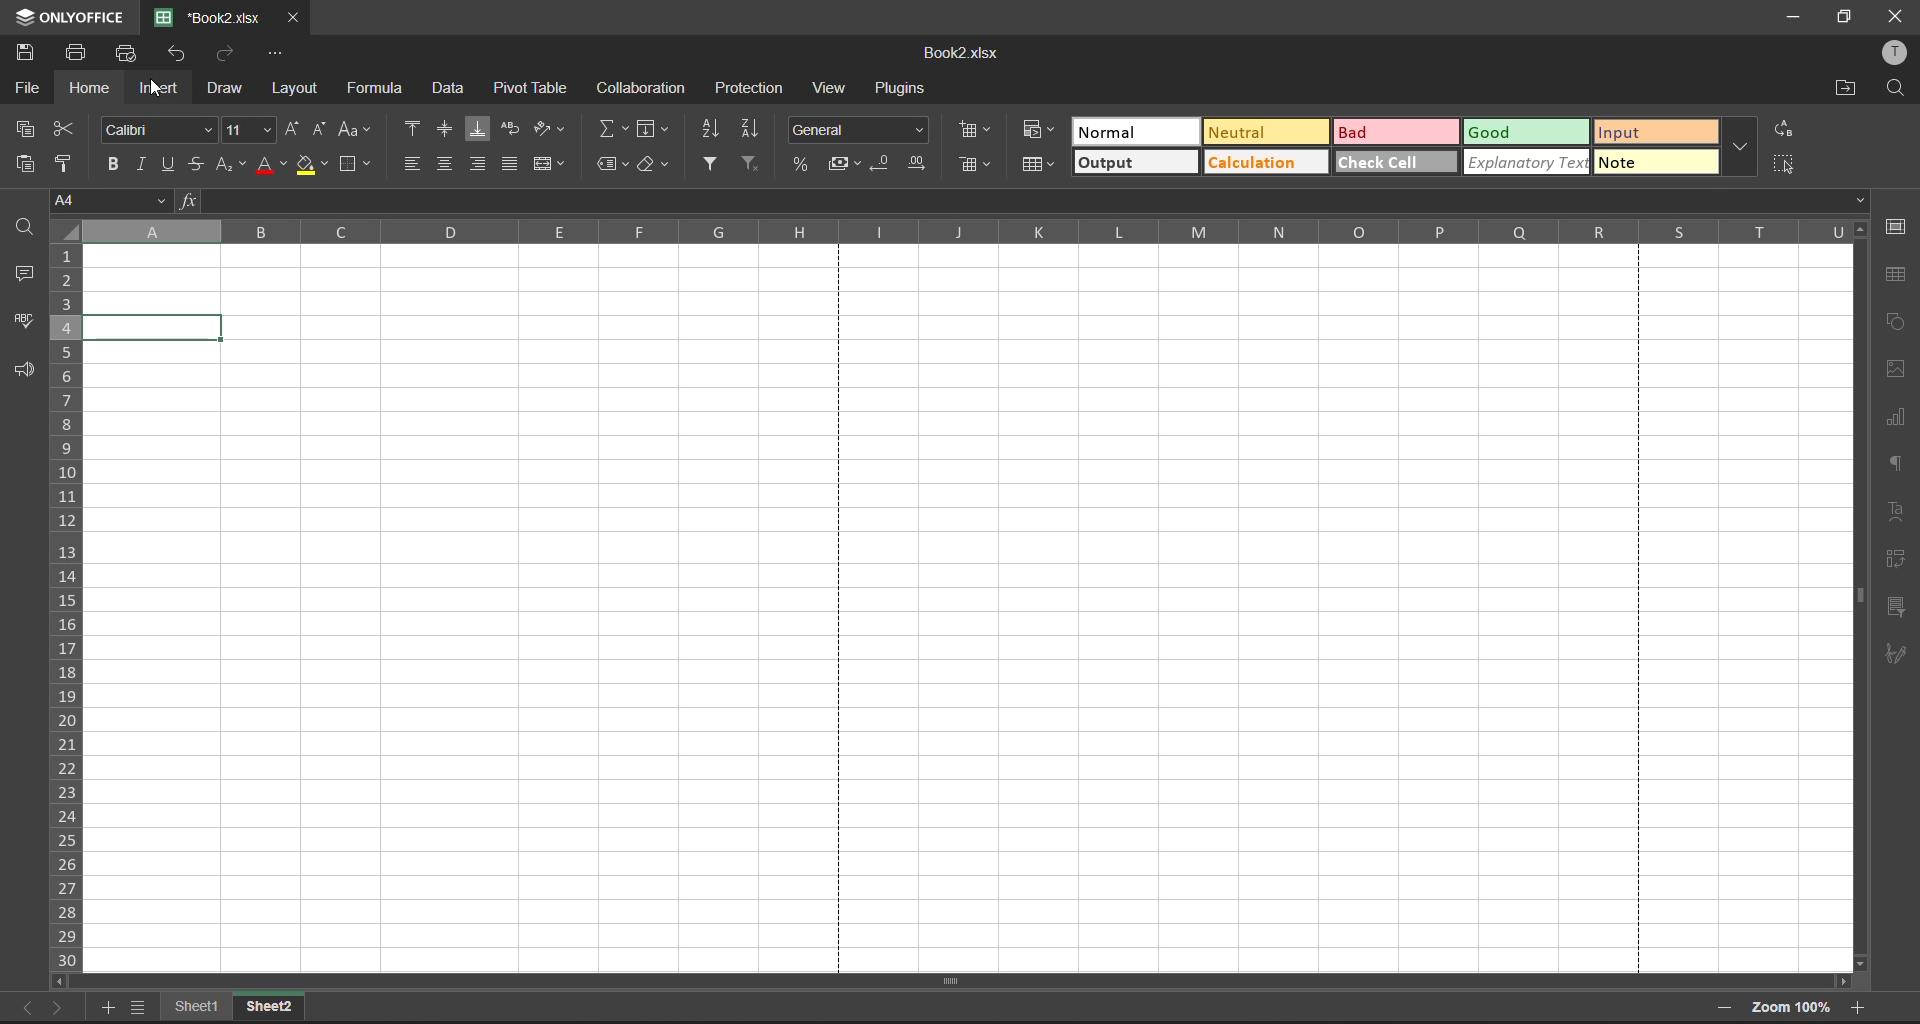 The image size is (1920, 1024). I want to click on feedback, so click(23, 374).